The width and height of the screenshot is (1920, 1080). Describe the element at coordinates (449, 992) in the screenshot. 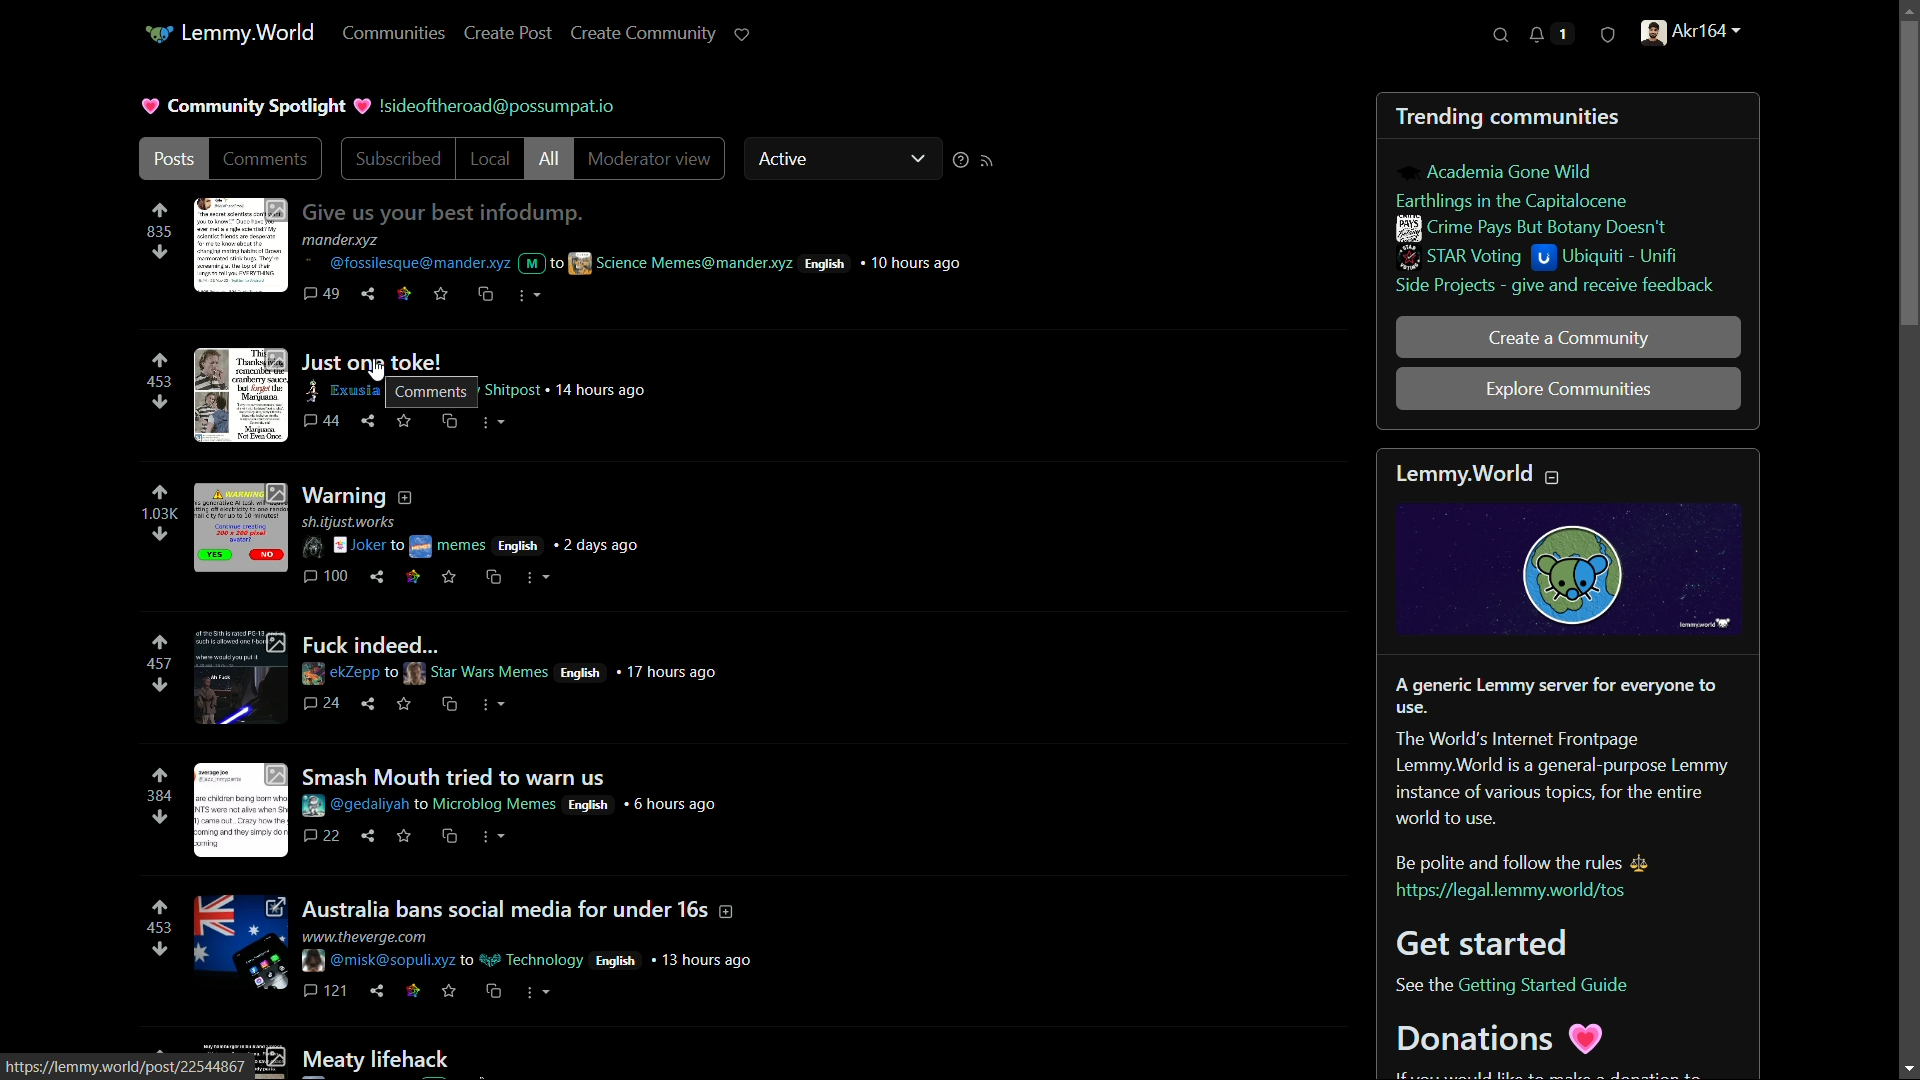

I see `save` at that location.